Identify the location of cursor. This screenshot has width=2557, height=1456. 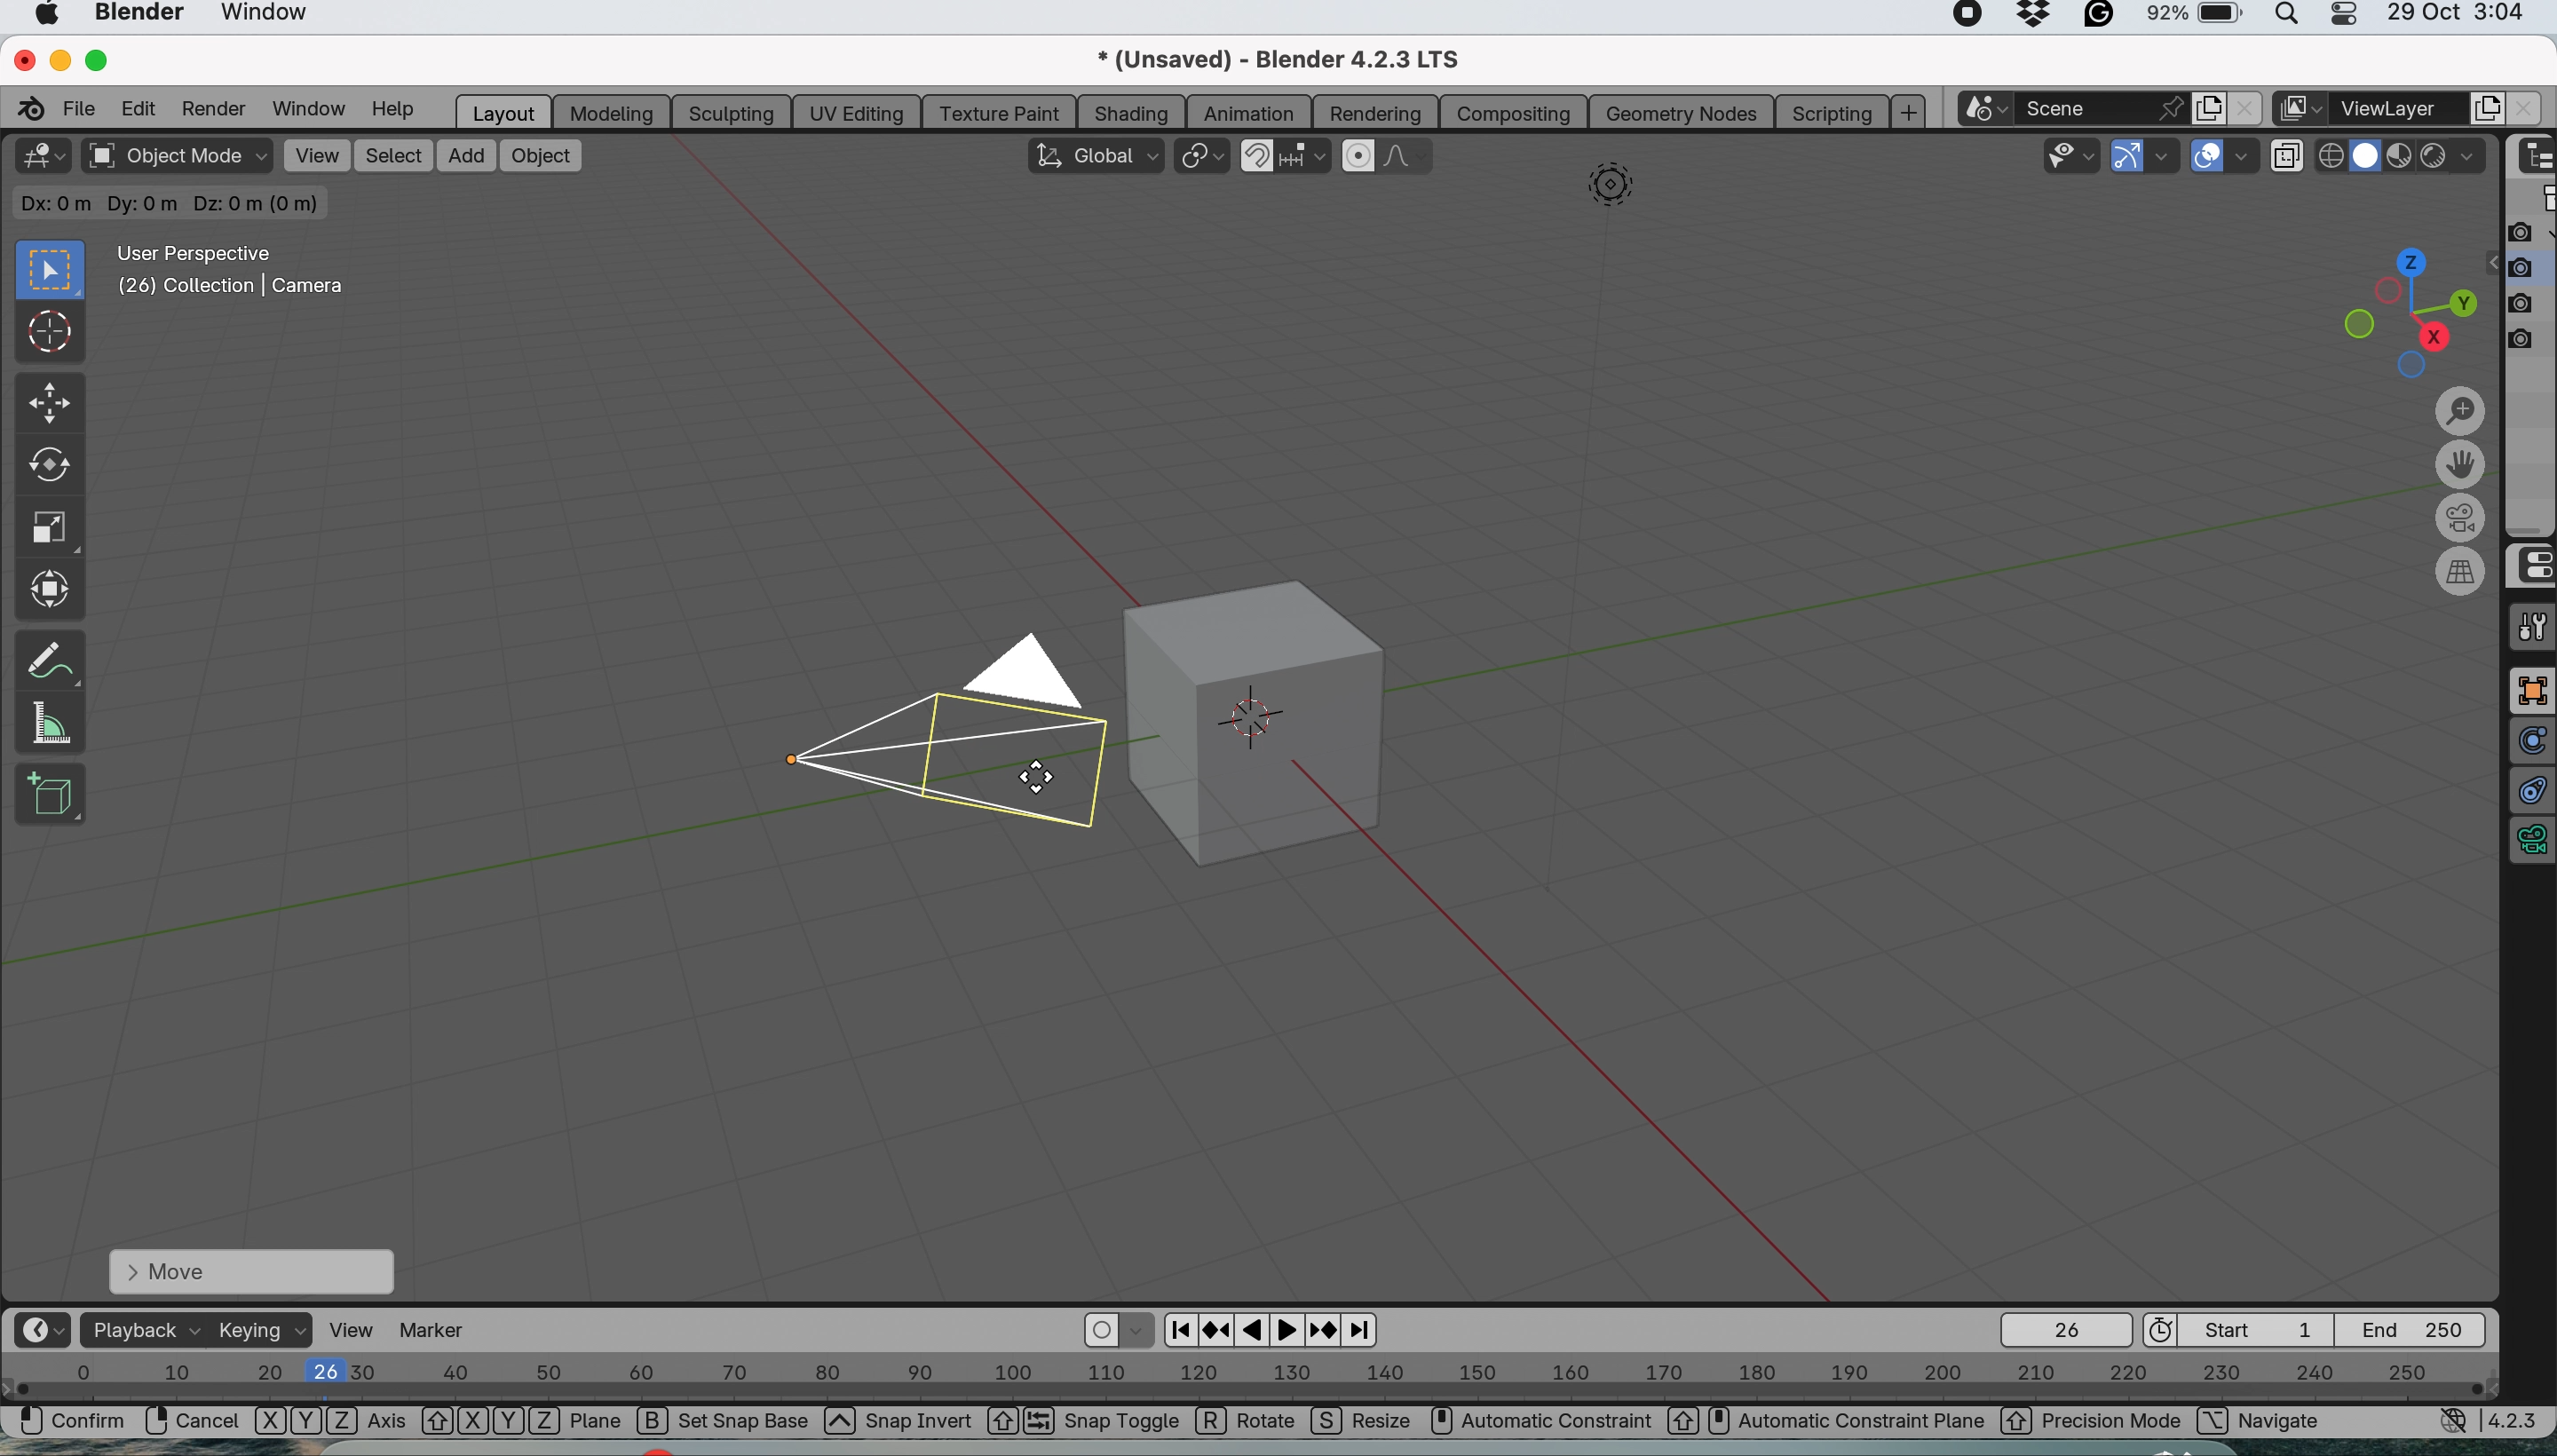
(51, 335).